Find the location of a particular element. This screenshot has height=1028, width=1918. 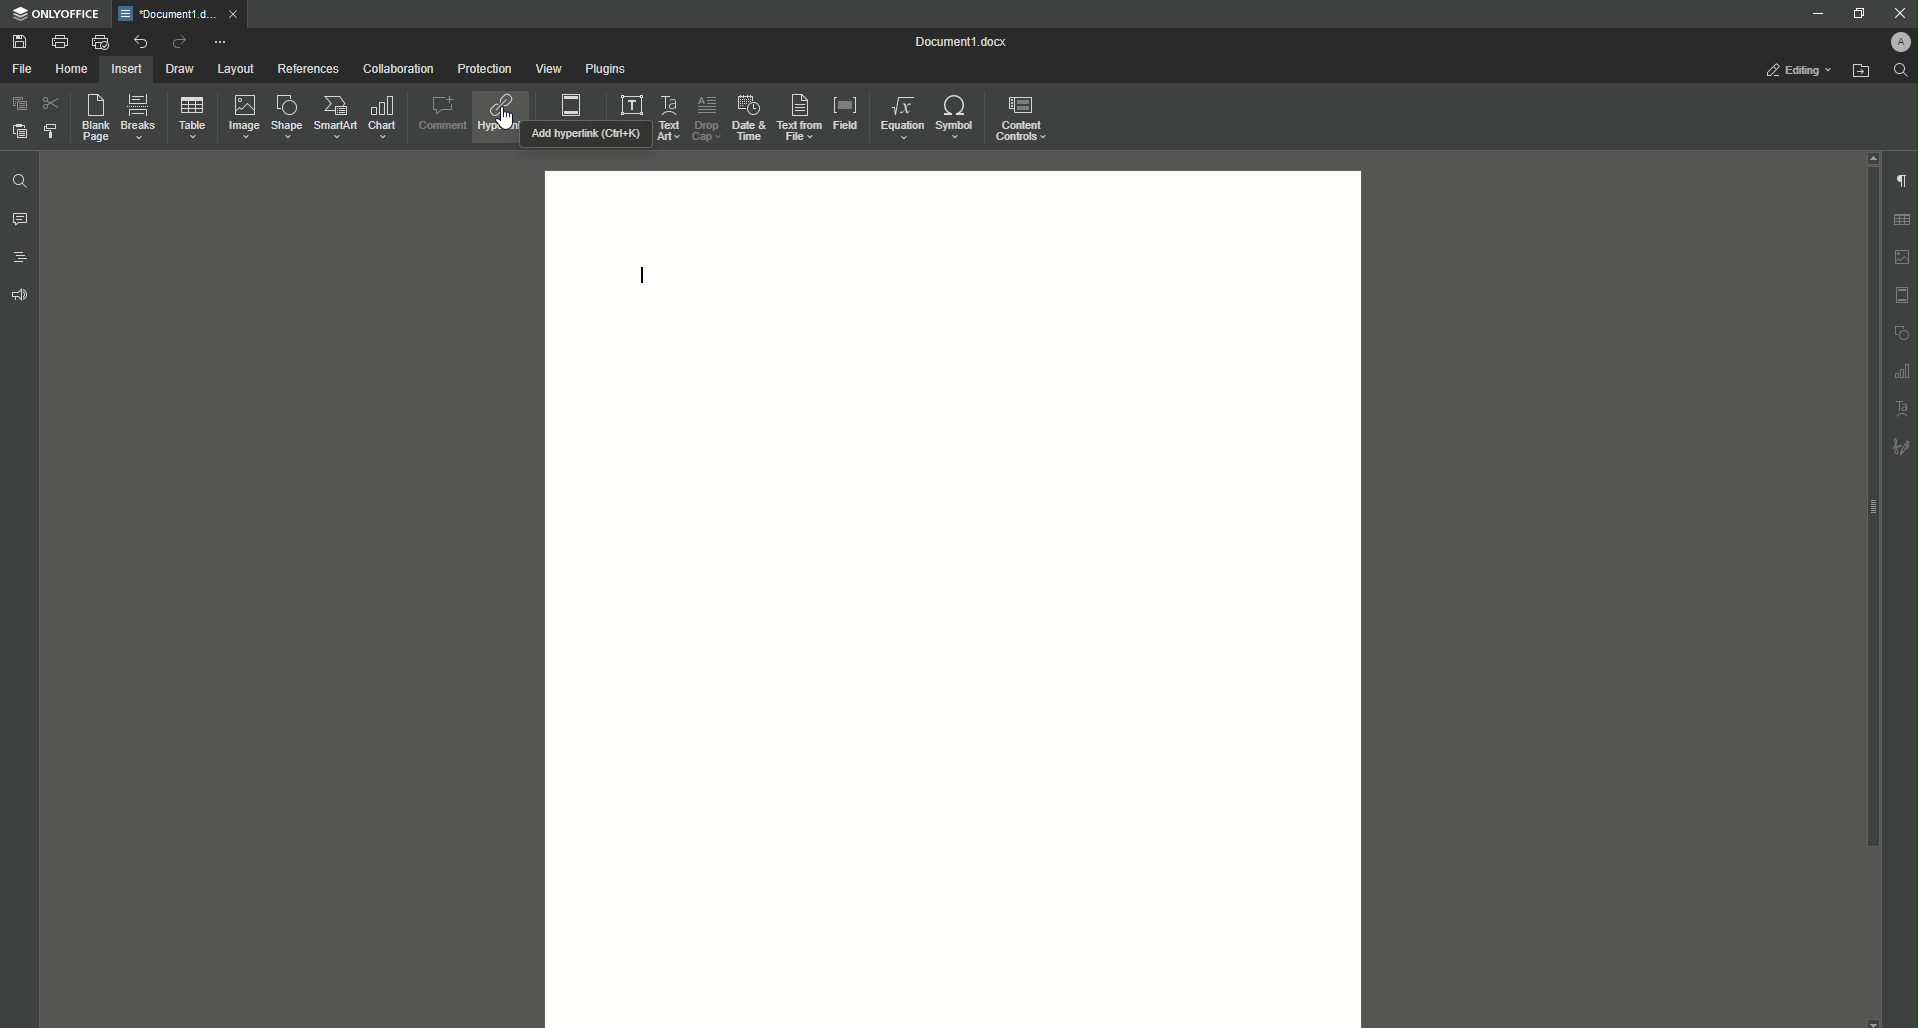

ONLYOFFICE is located at coordinates (56, 15).